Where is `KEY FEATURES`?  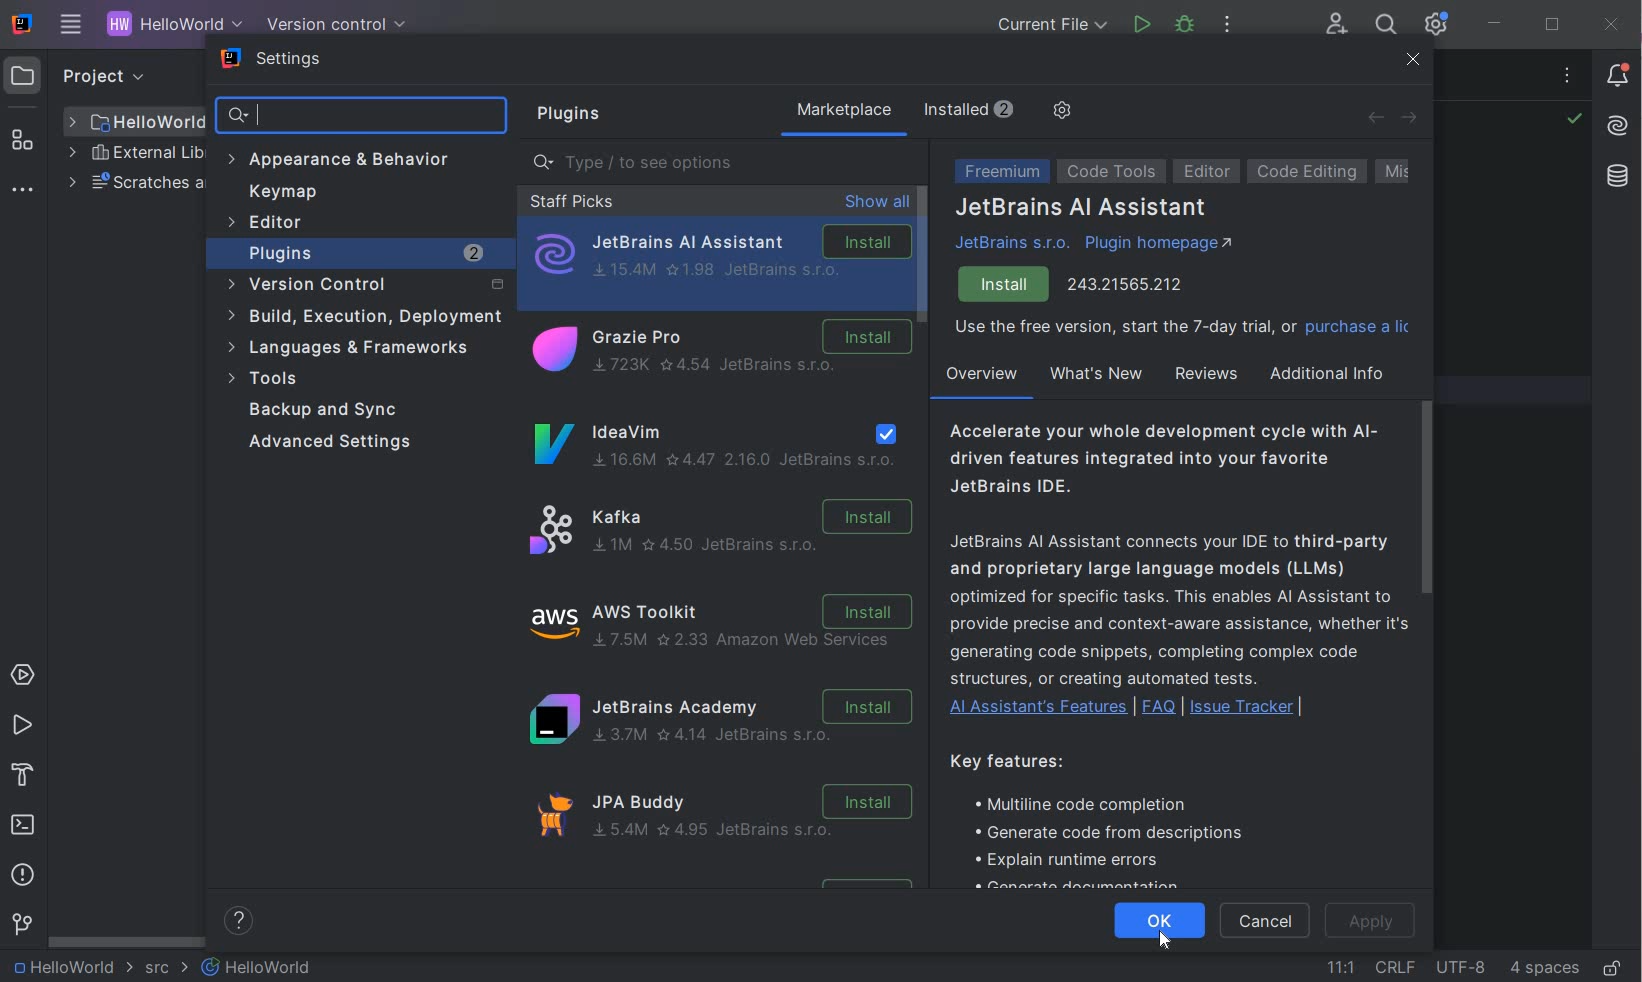 KEY FEATURES is located at coordinates (1112, 818).